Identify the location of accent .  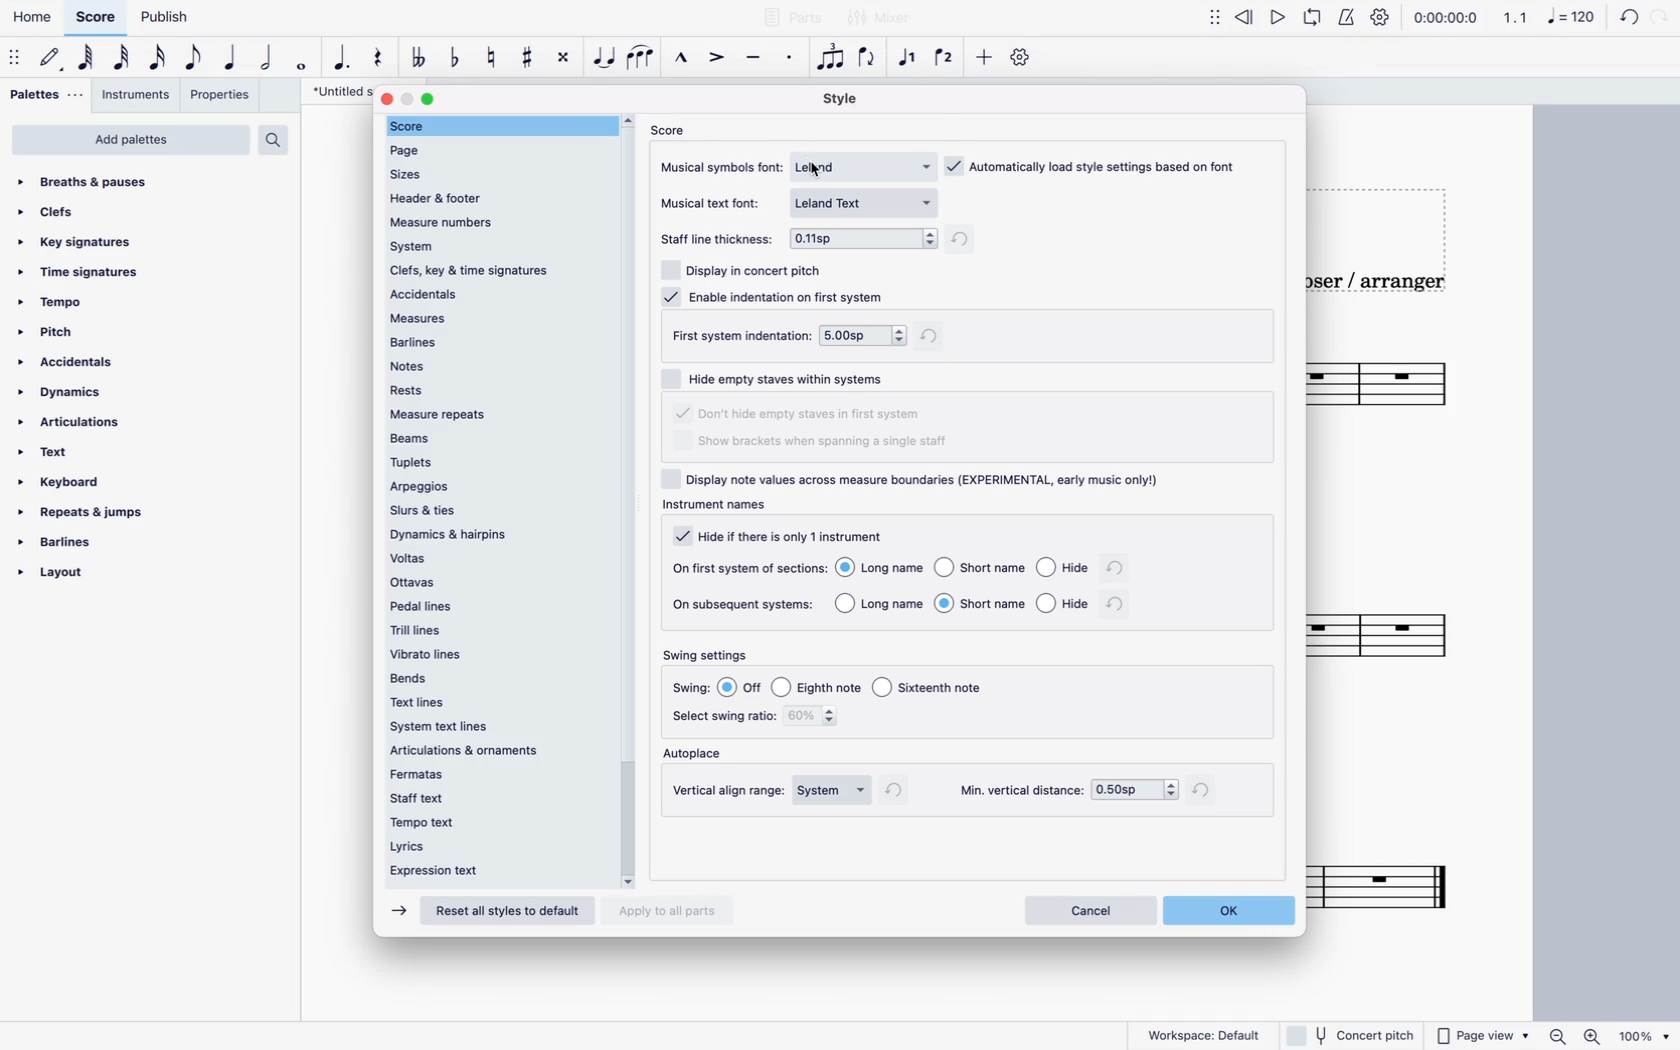
(719, 62).